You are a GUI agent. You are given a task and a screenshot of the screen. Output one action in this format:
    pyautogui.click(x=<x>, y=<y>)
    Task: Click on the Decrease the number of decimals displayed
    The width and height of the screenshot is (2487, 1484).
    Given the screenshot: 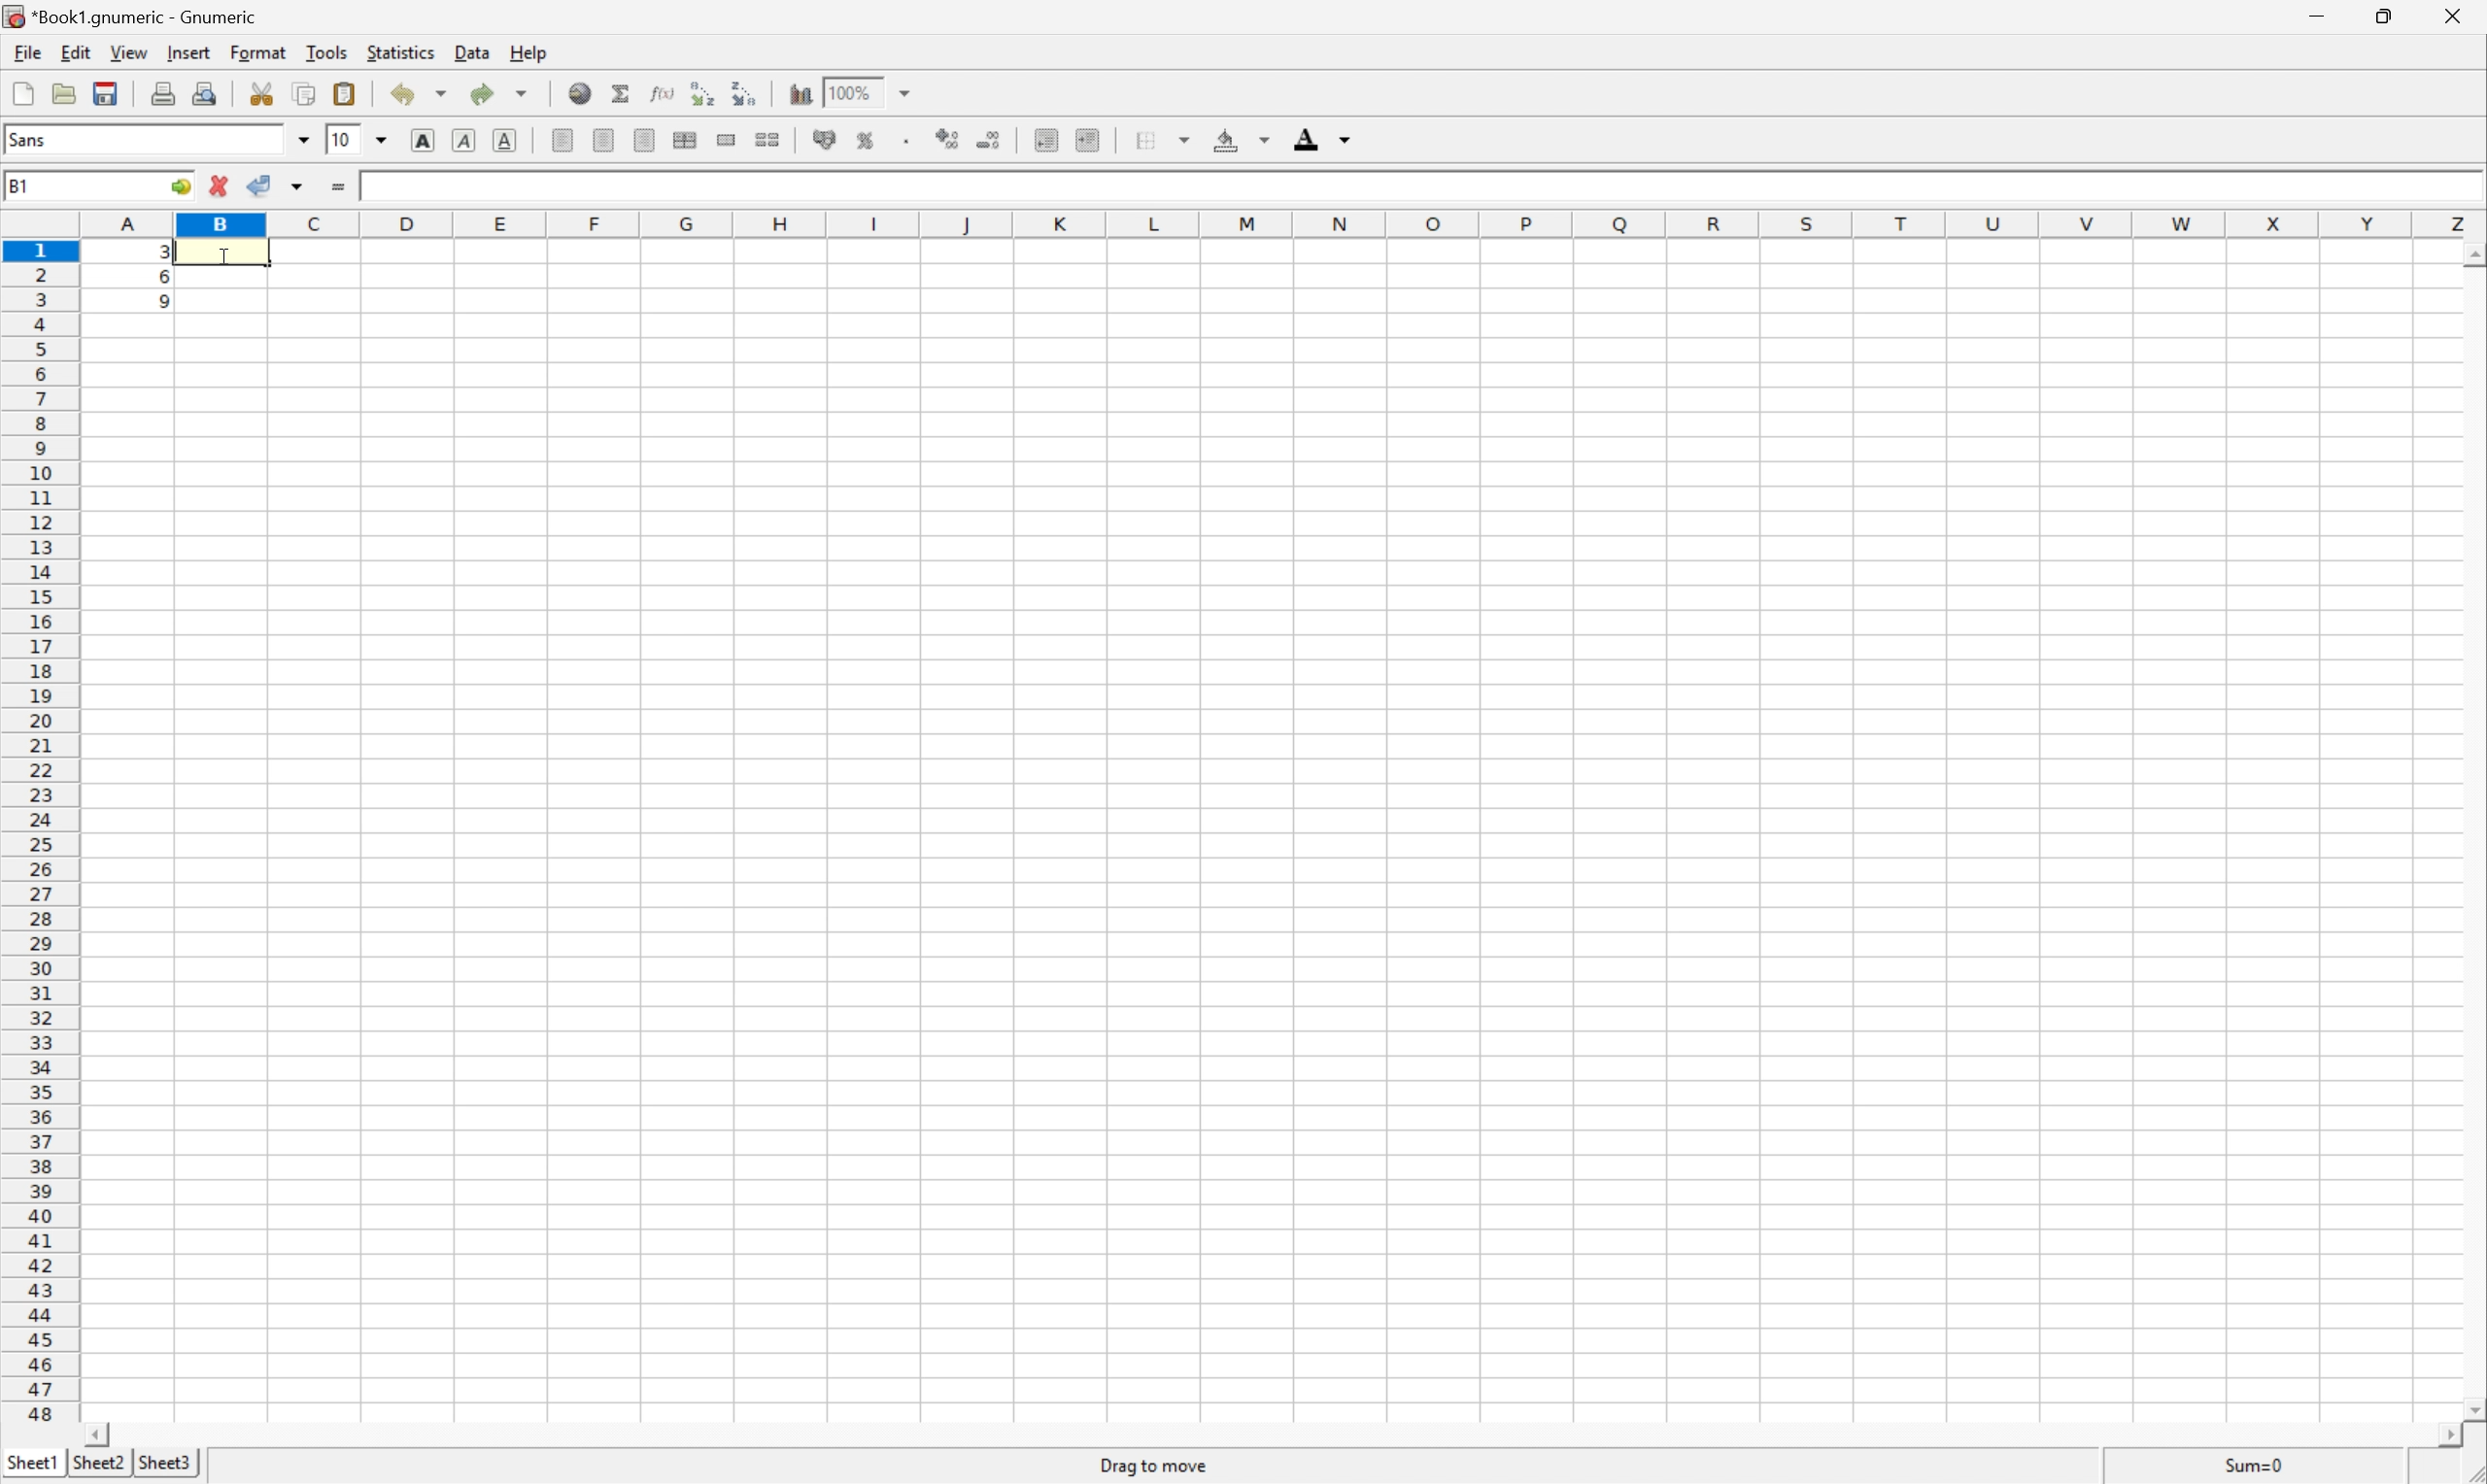 What is the action you would take?
    pyautogui.click(x=989, y=139)
    